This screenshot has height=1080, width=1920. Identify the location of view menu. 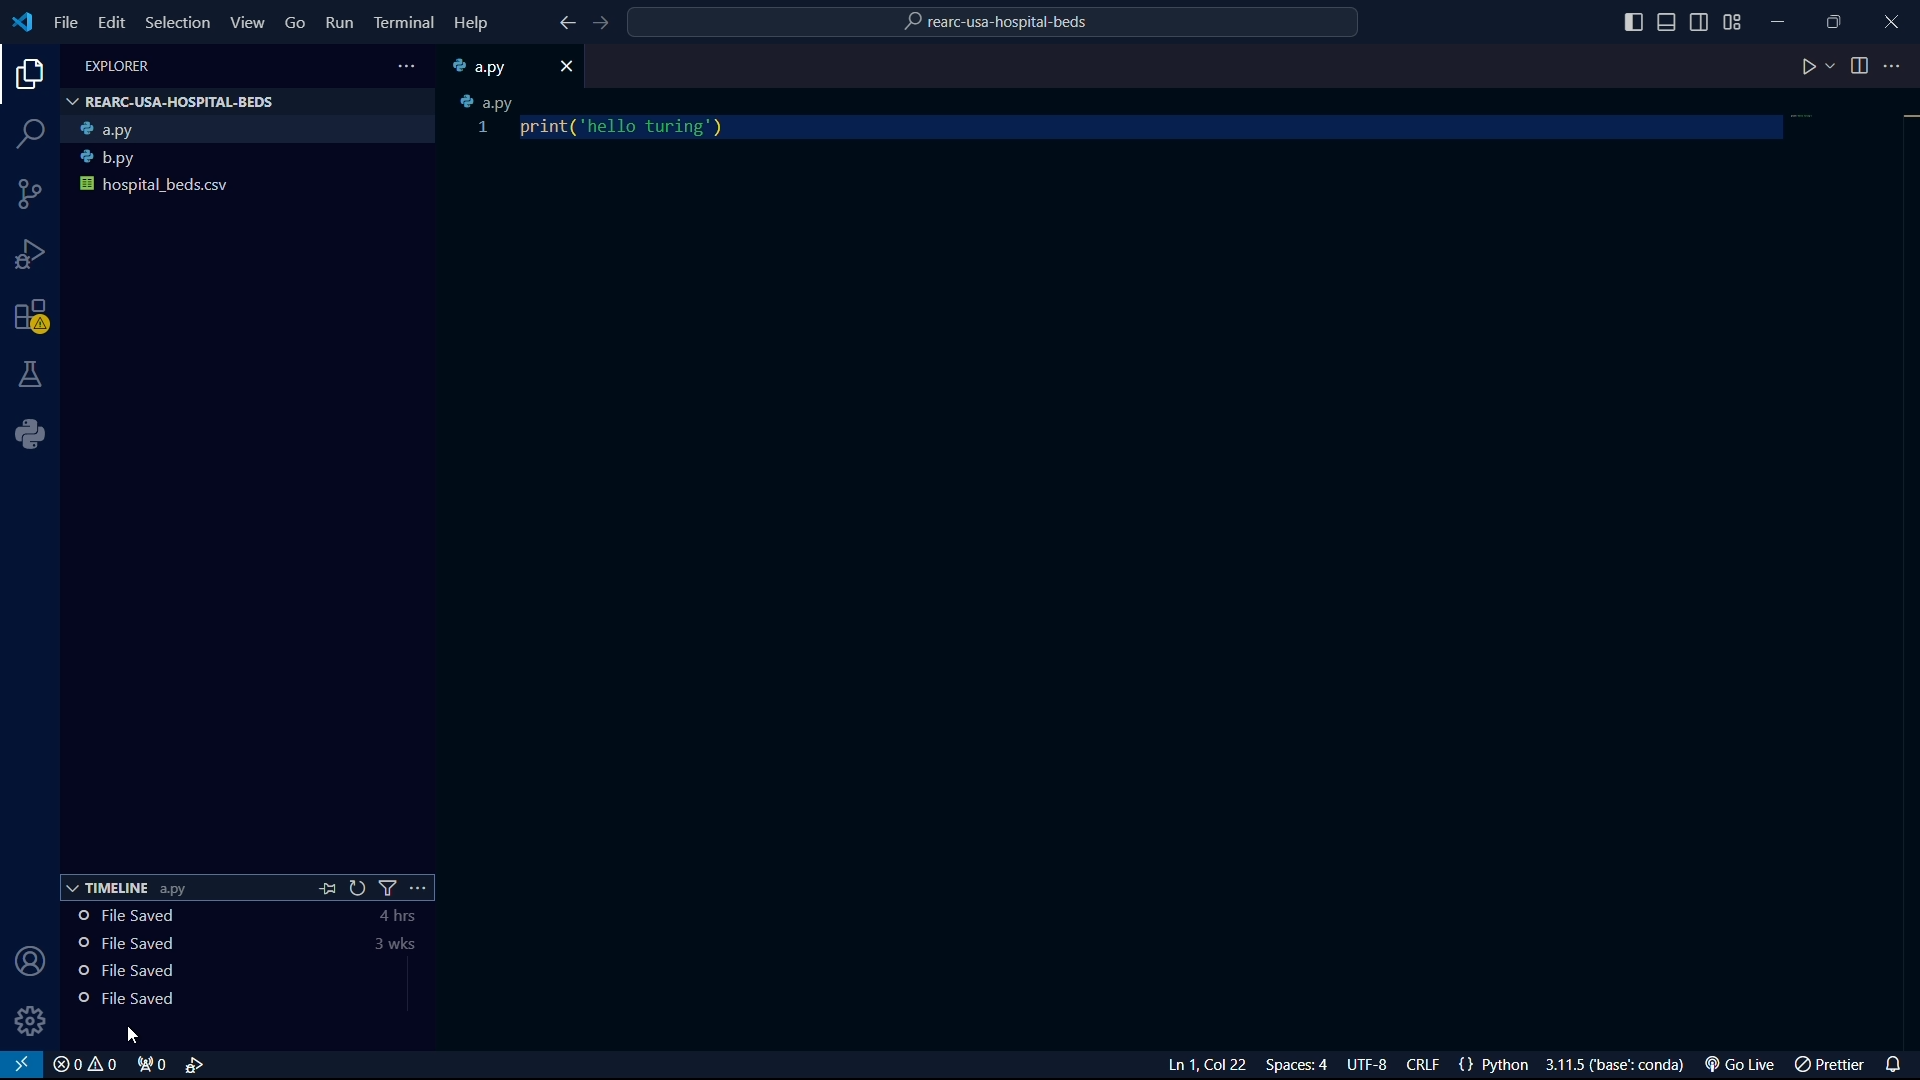
(247, 22).